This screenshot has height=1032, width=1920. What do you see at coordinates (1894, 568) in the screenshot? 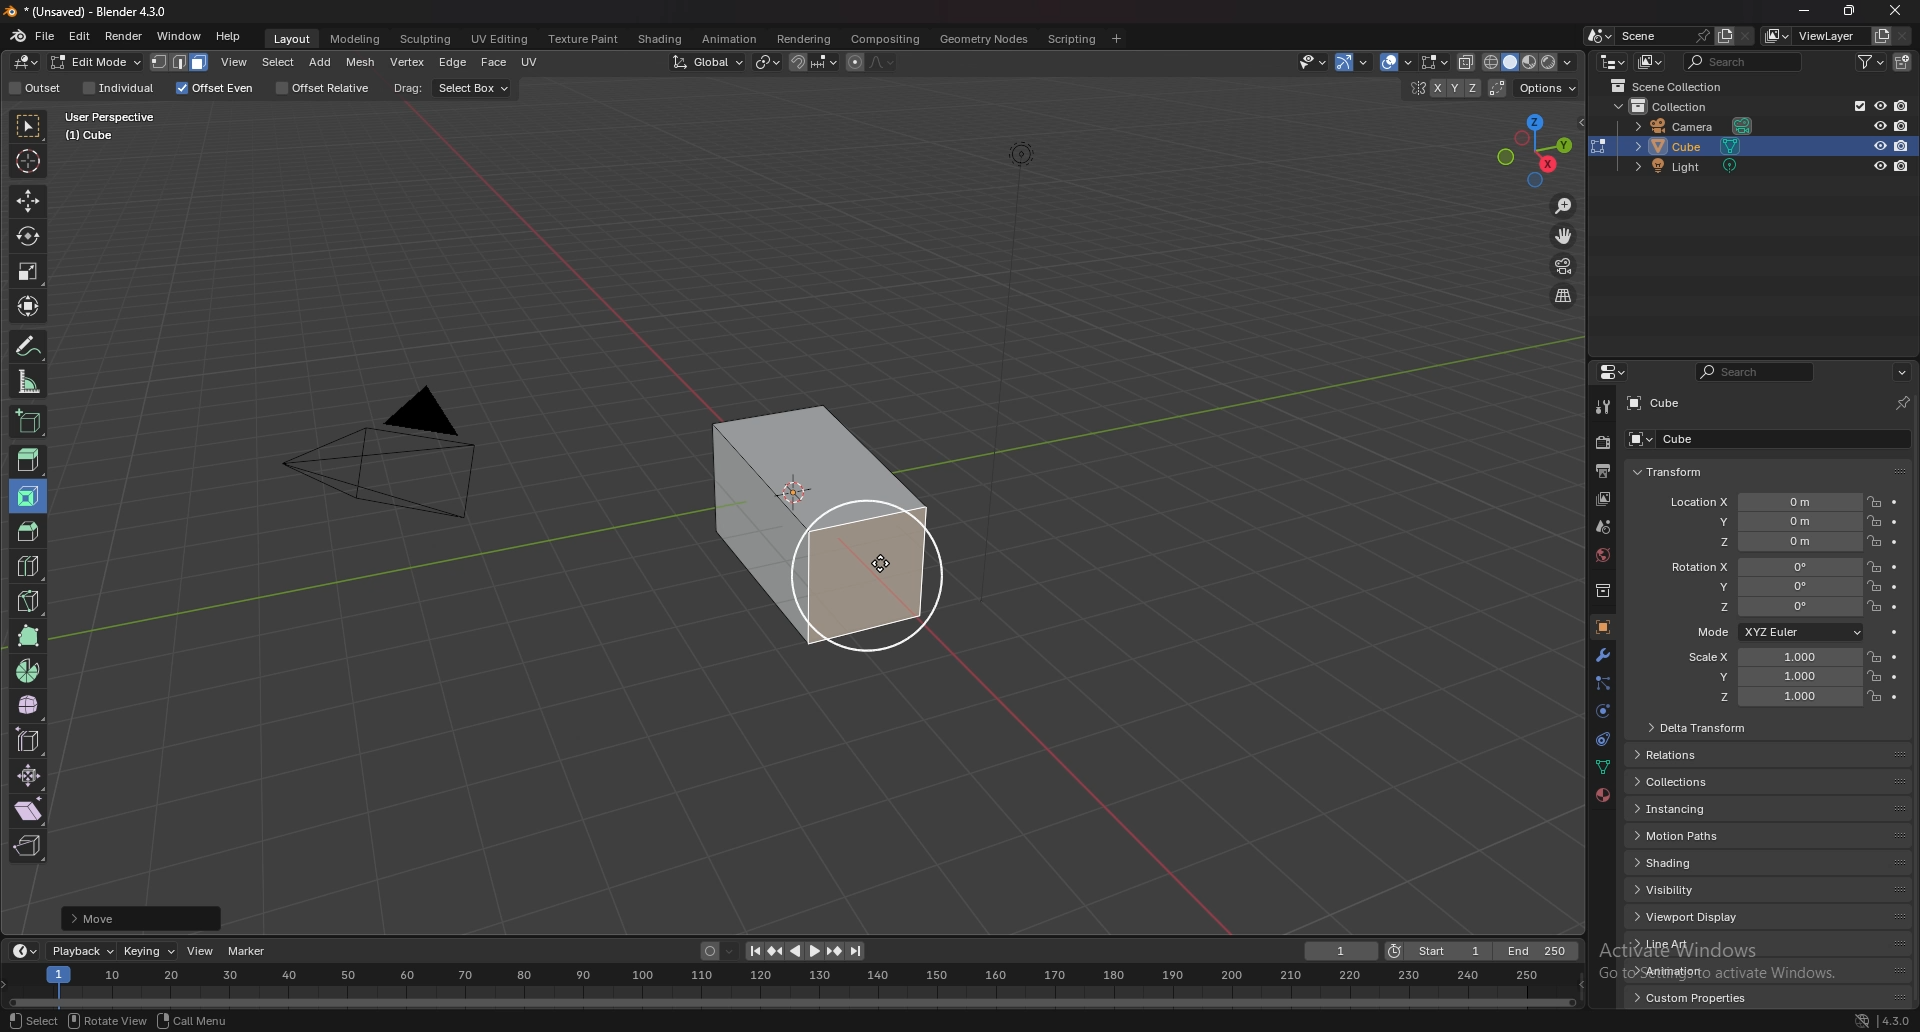
I see `animate property` at bounding box center [1894, 568].